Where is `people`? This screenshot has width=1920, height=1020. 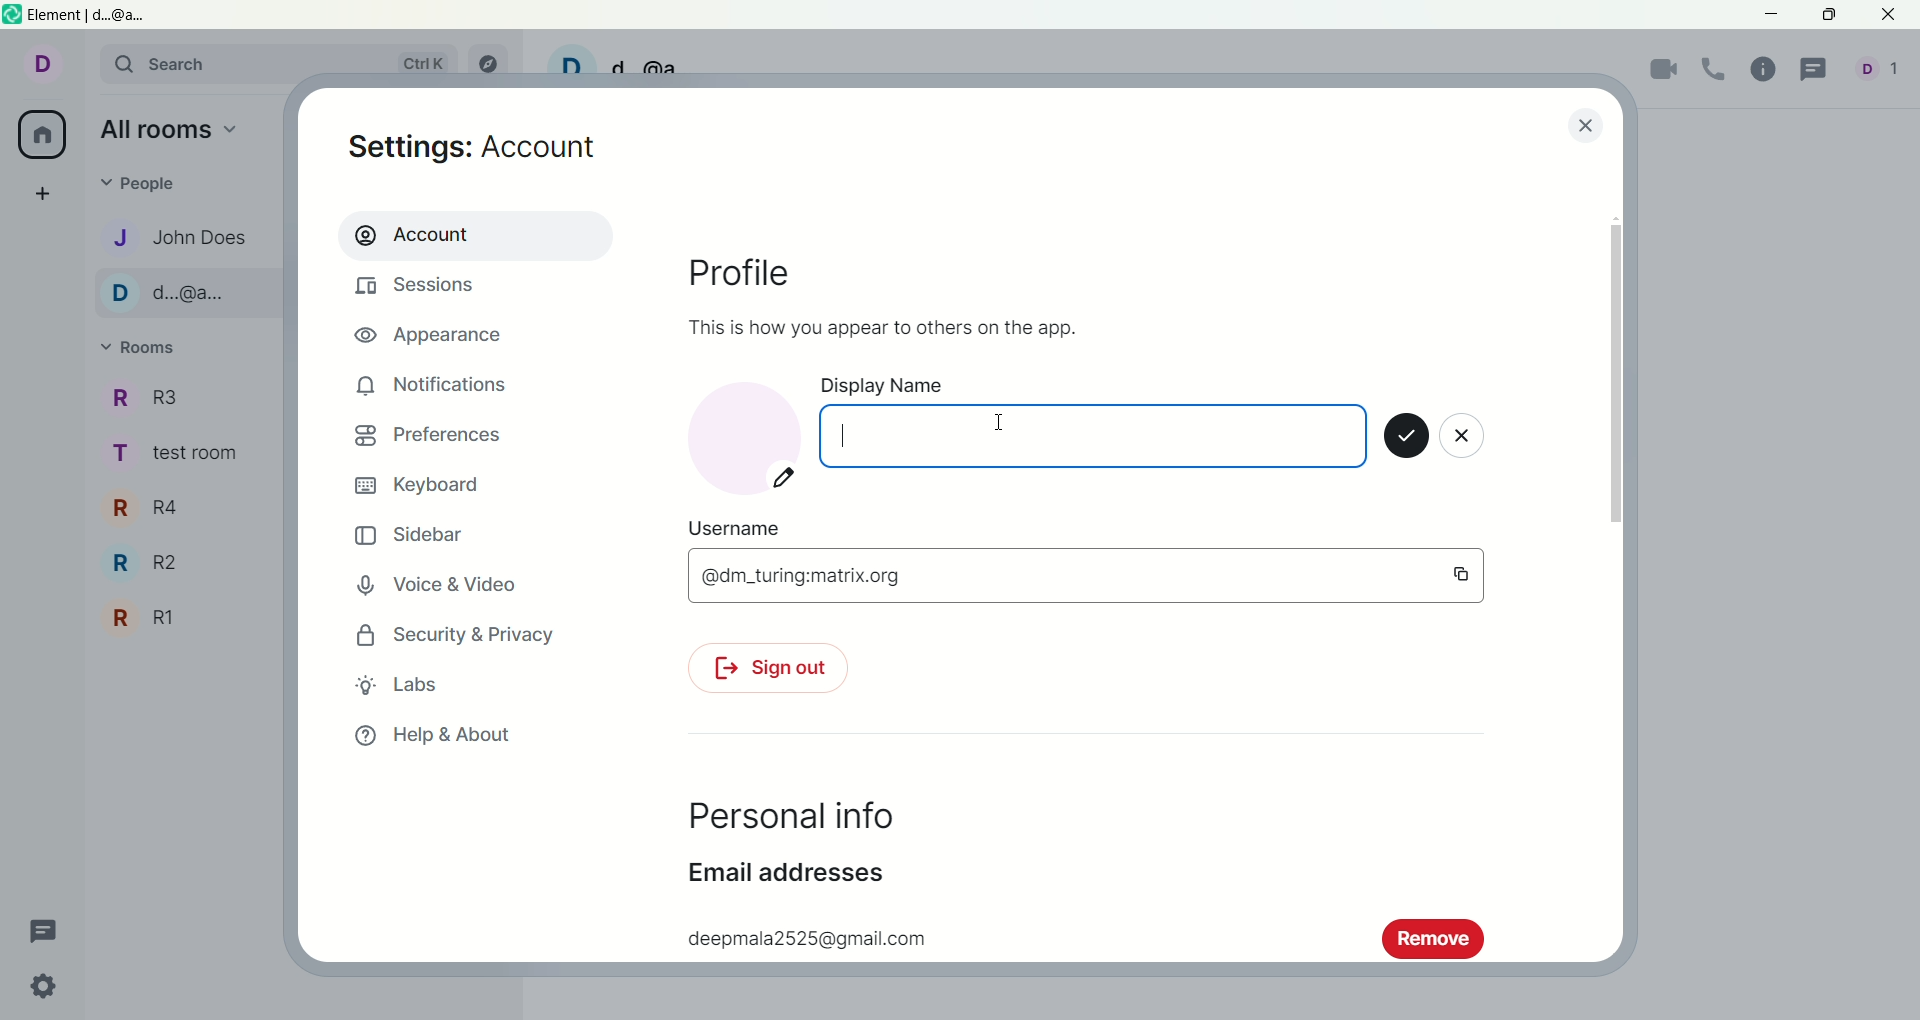
people is located at coordinates (152, 185).